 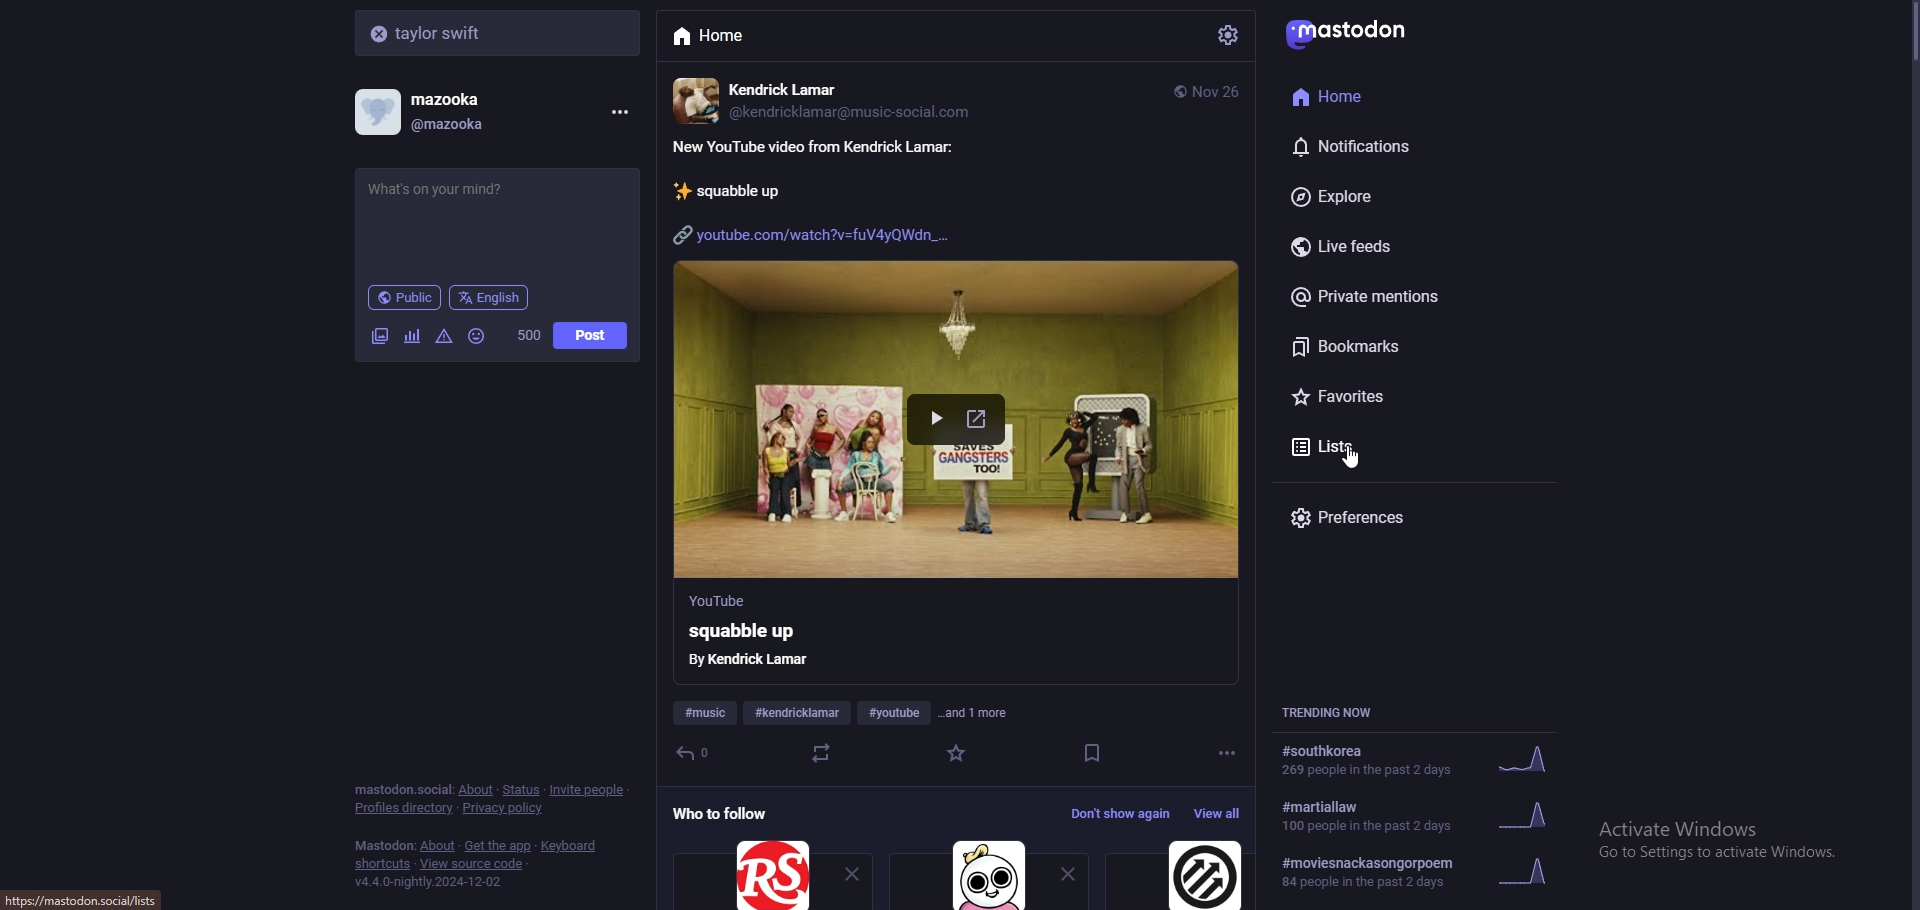 I want to click on version, so click(x=427, y=882).